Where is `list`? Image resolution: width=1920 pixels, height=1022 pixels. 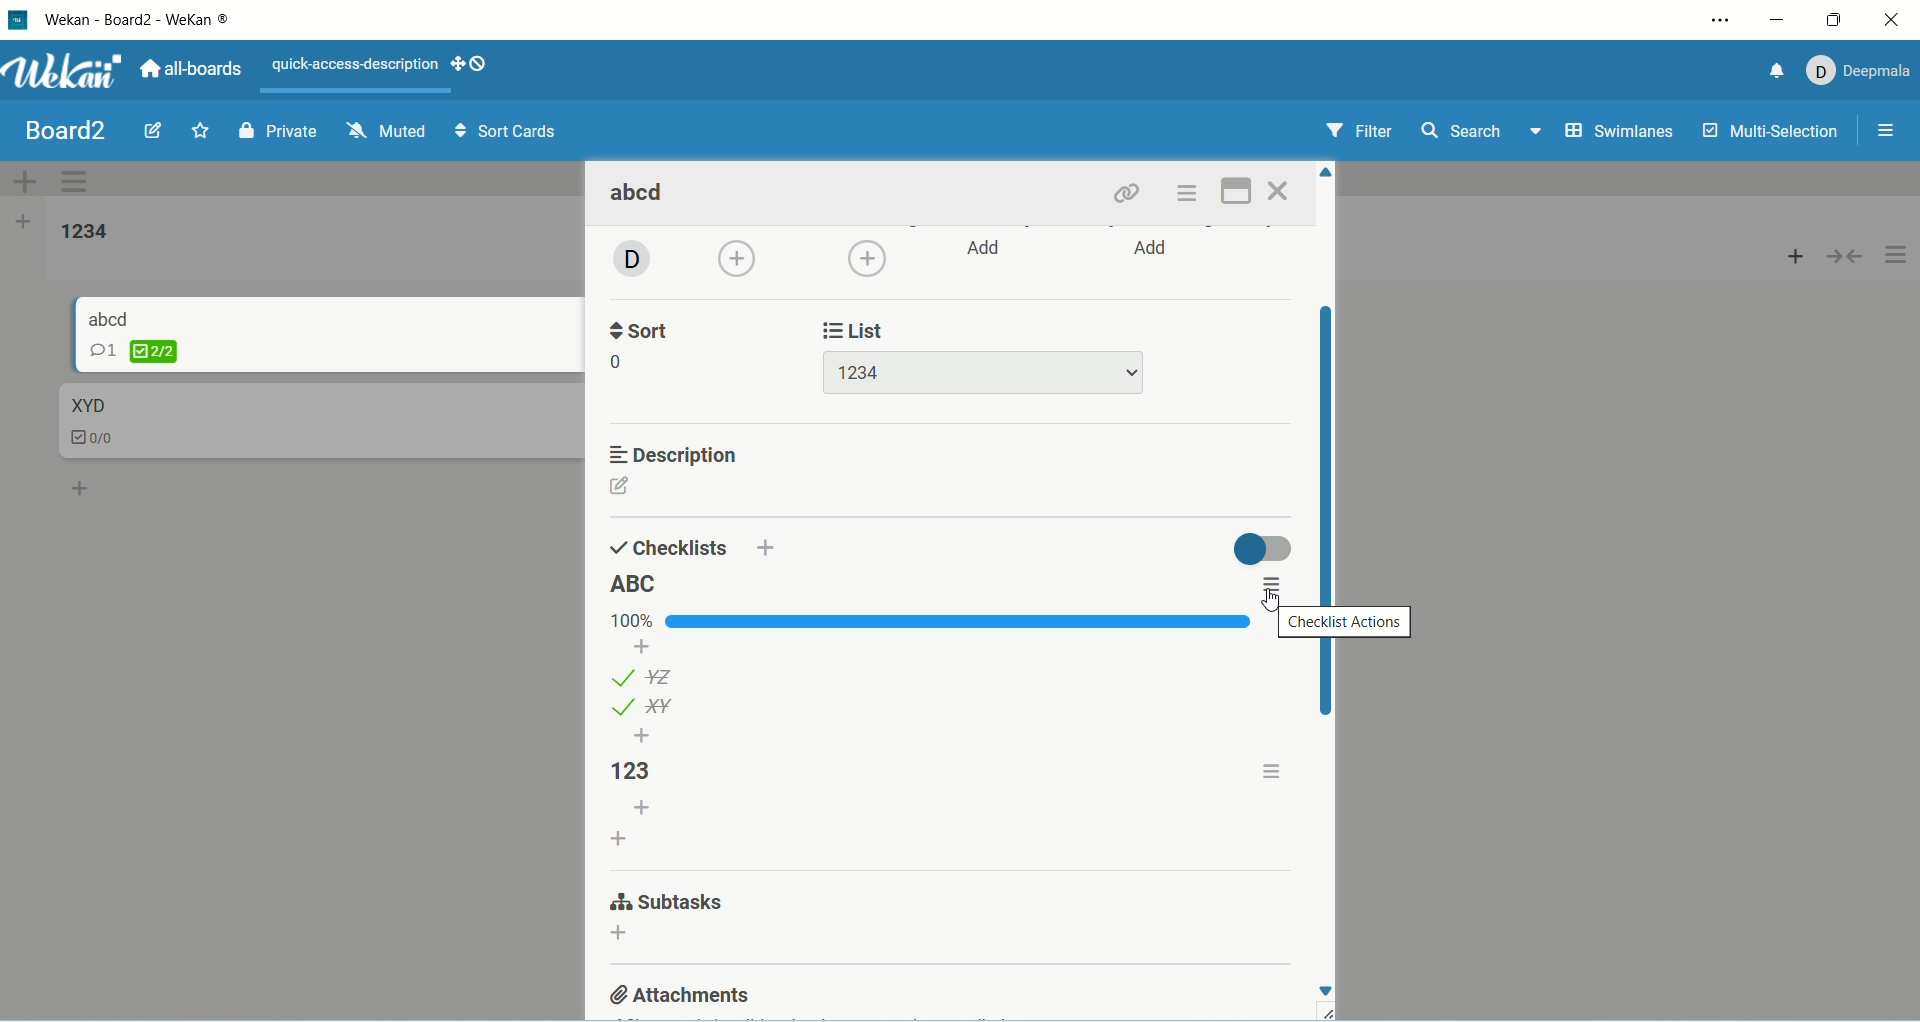
list is located at coordinates (645, 676).